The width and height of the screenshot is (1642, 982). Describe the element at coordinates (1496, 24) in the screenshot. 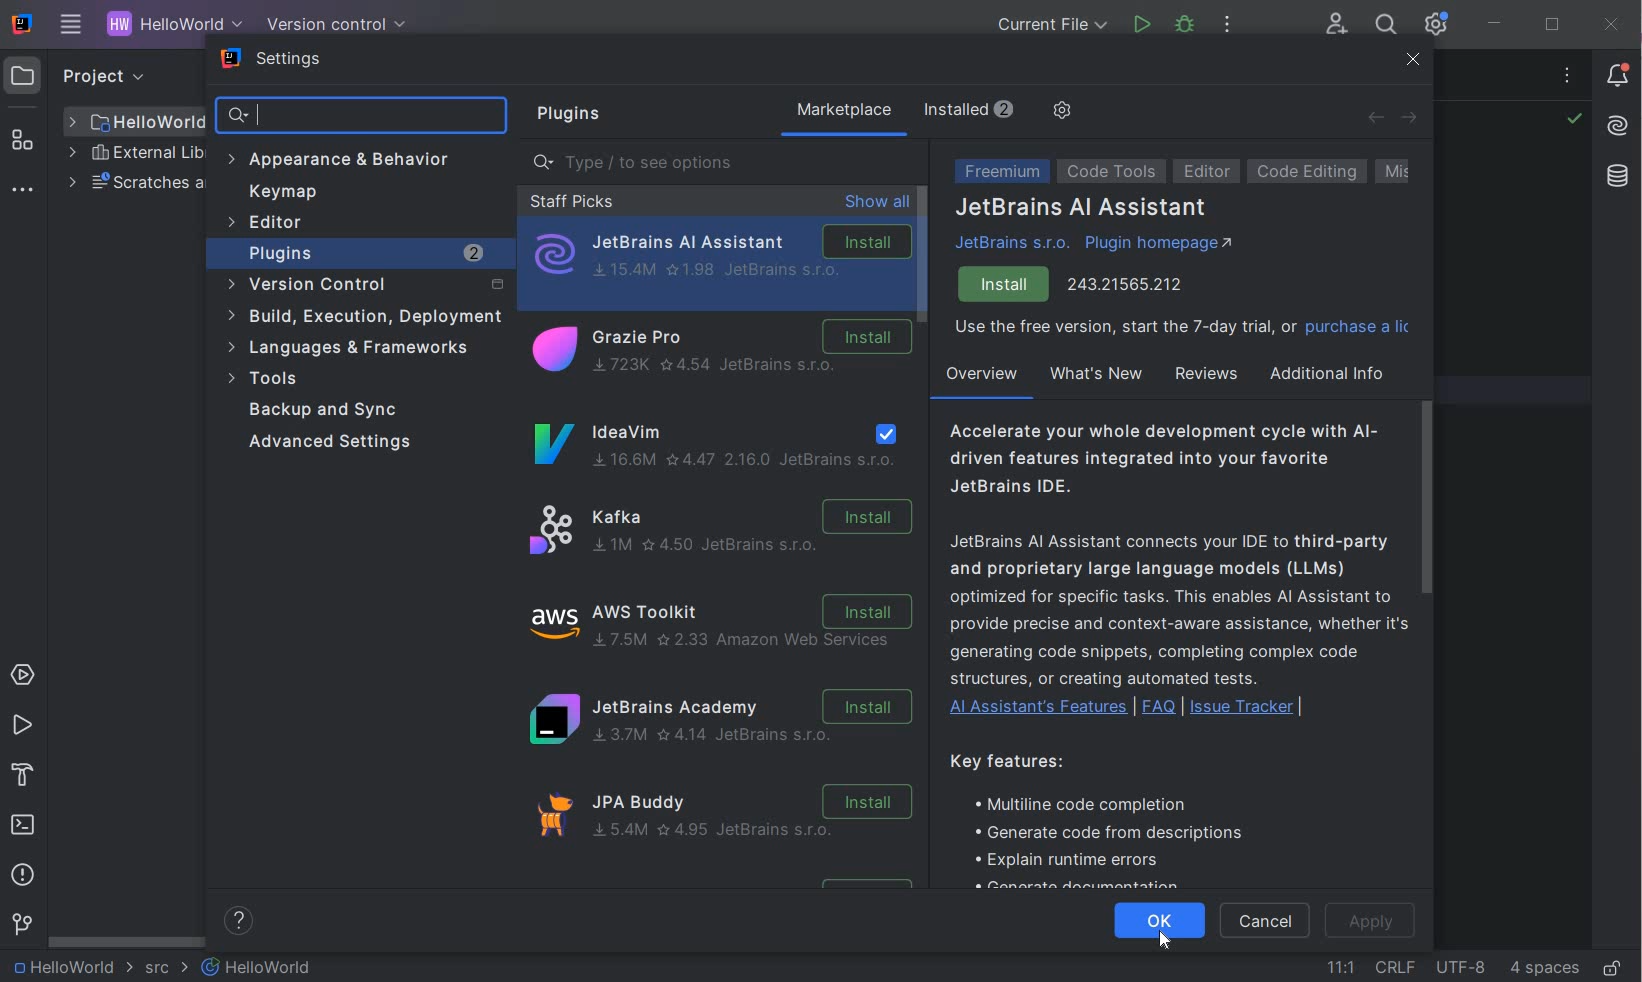

I see `minimize` at that location.